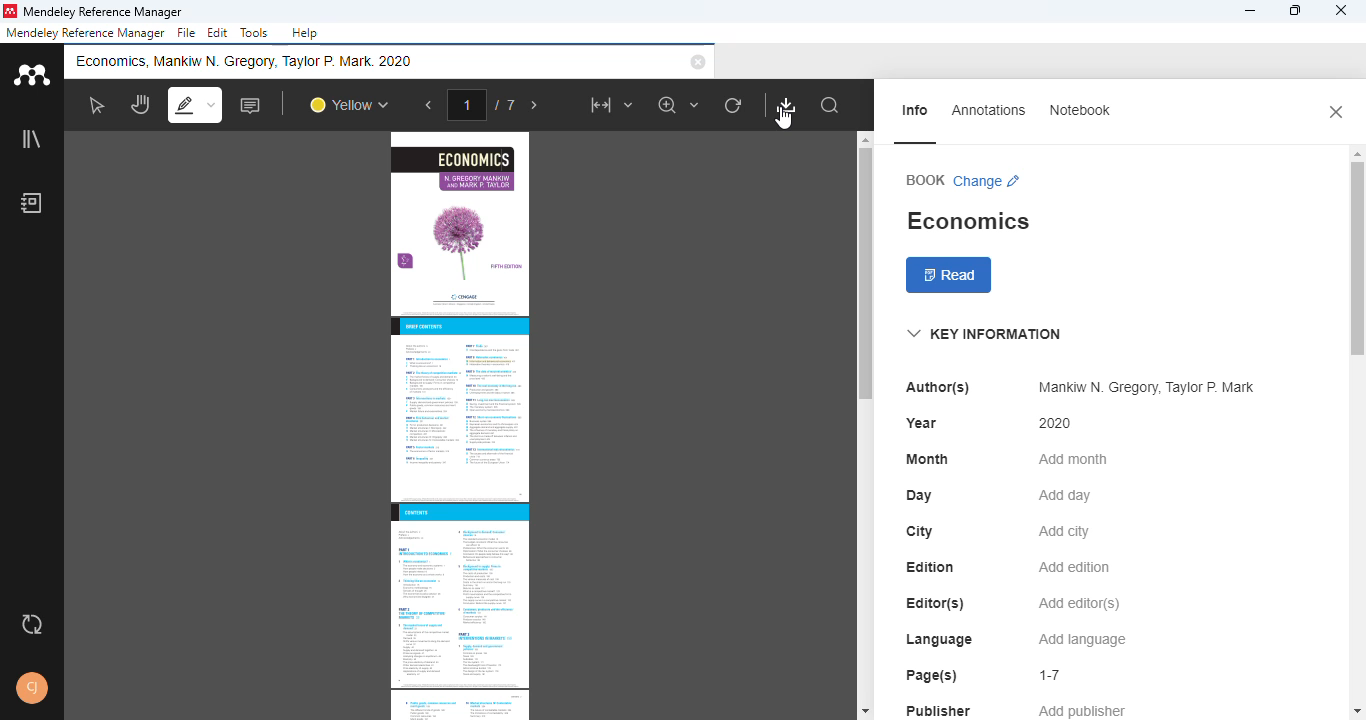 This screenshot has width=1366, height=720. I want to click on city, so click(919, 531).